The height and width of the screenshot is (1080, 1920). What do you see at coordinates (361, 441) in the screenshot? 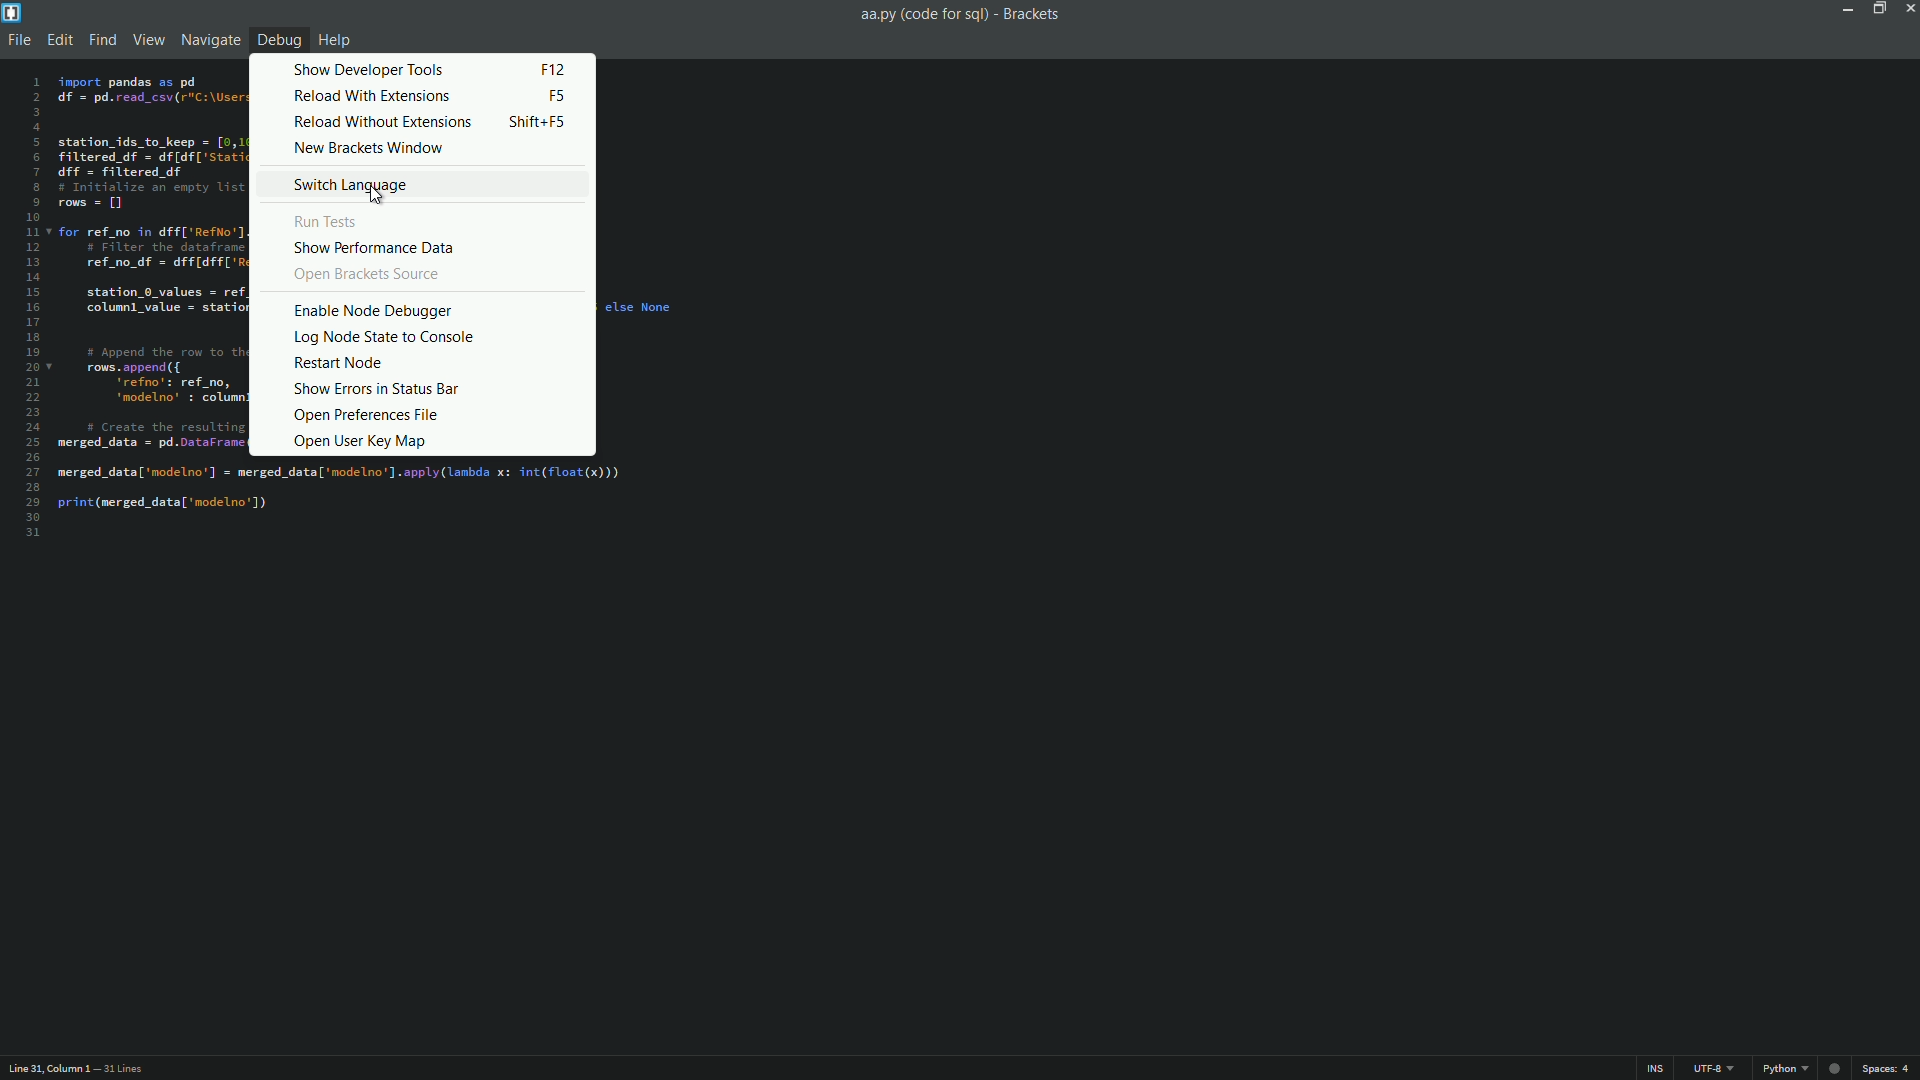
I see `open user key map` at bounding box center [361, 441].